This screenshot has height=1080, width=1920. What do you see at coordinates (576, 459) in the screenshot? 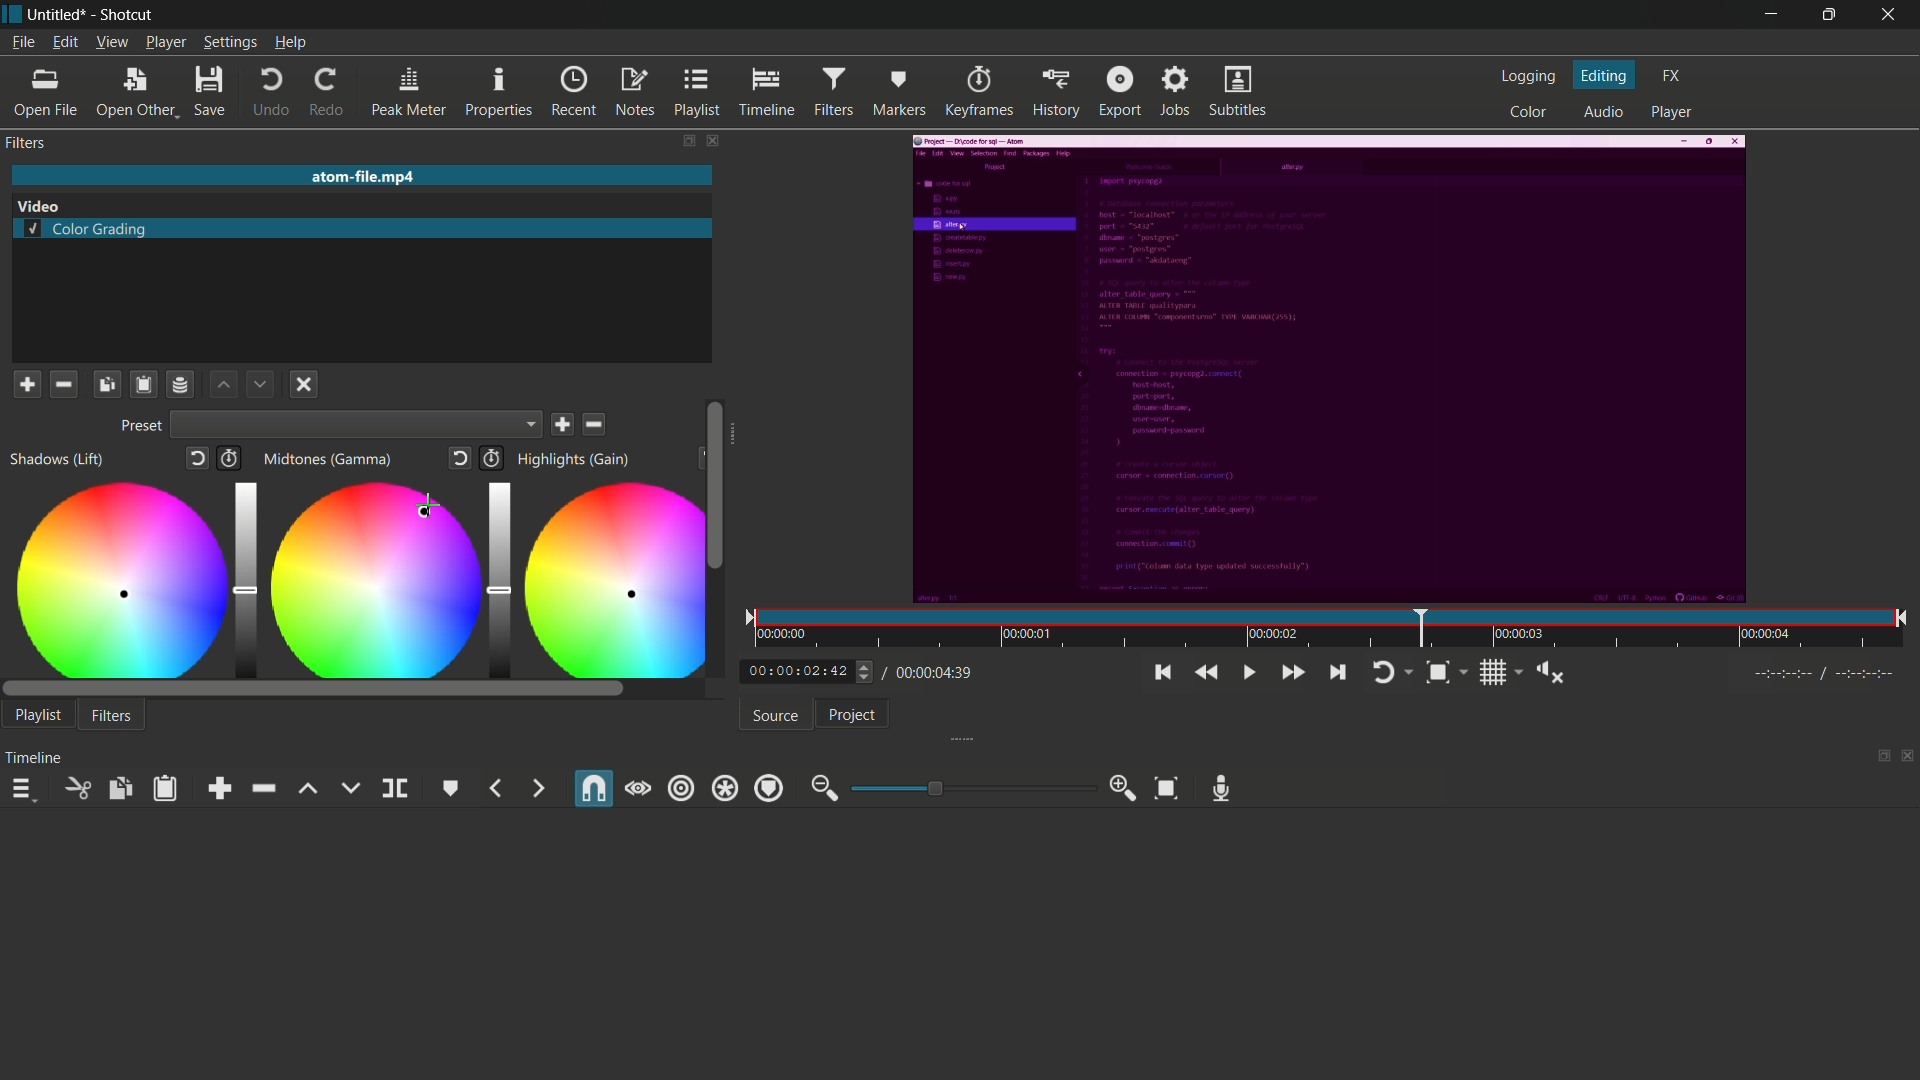
I see `highlights(gain)` at bounding box center [576, 459].